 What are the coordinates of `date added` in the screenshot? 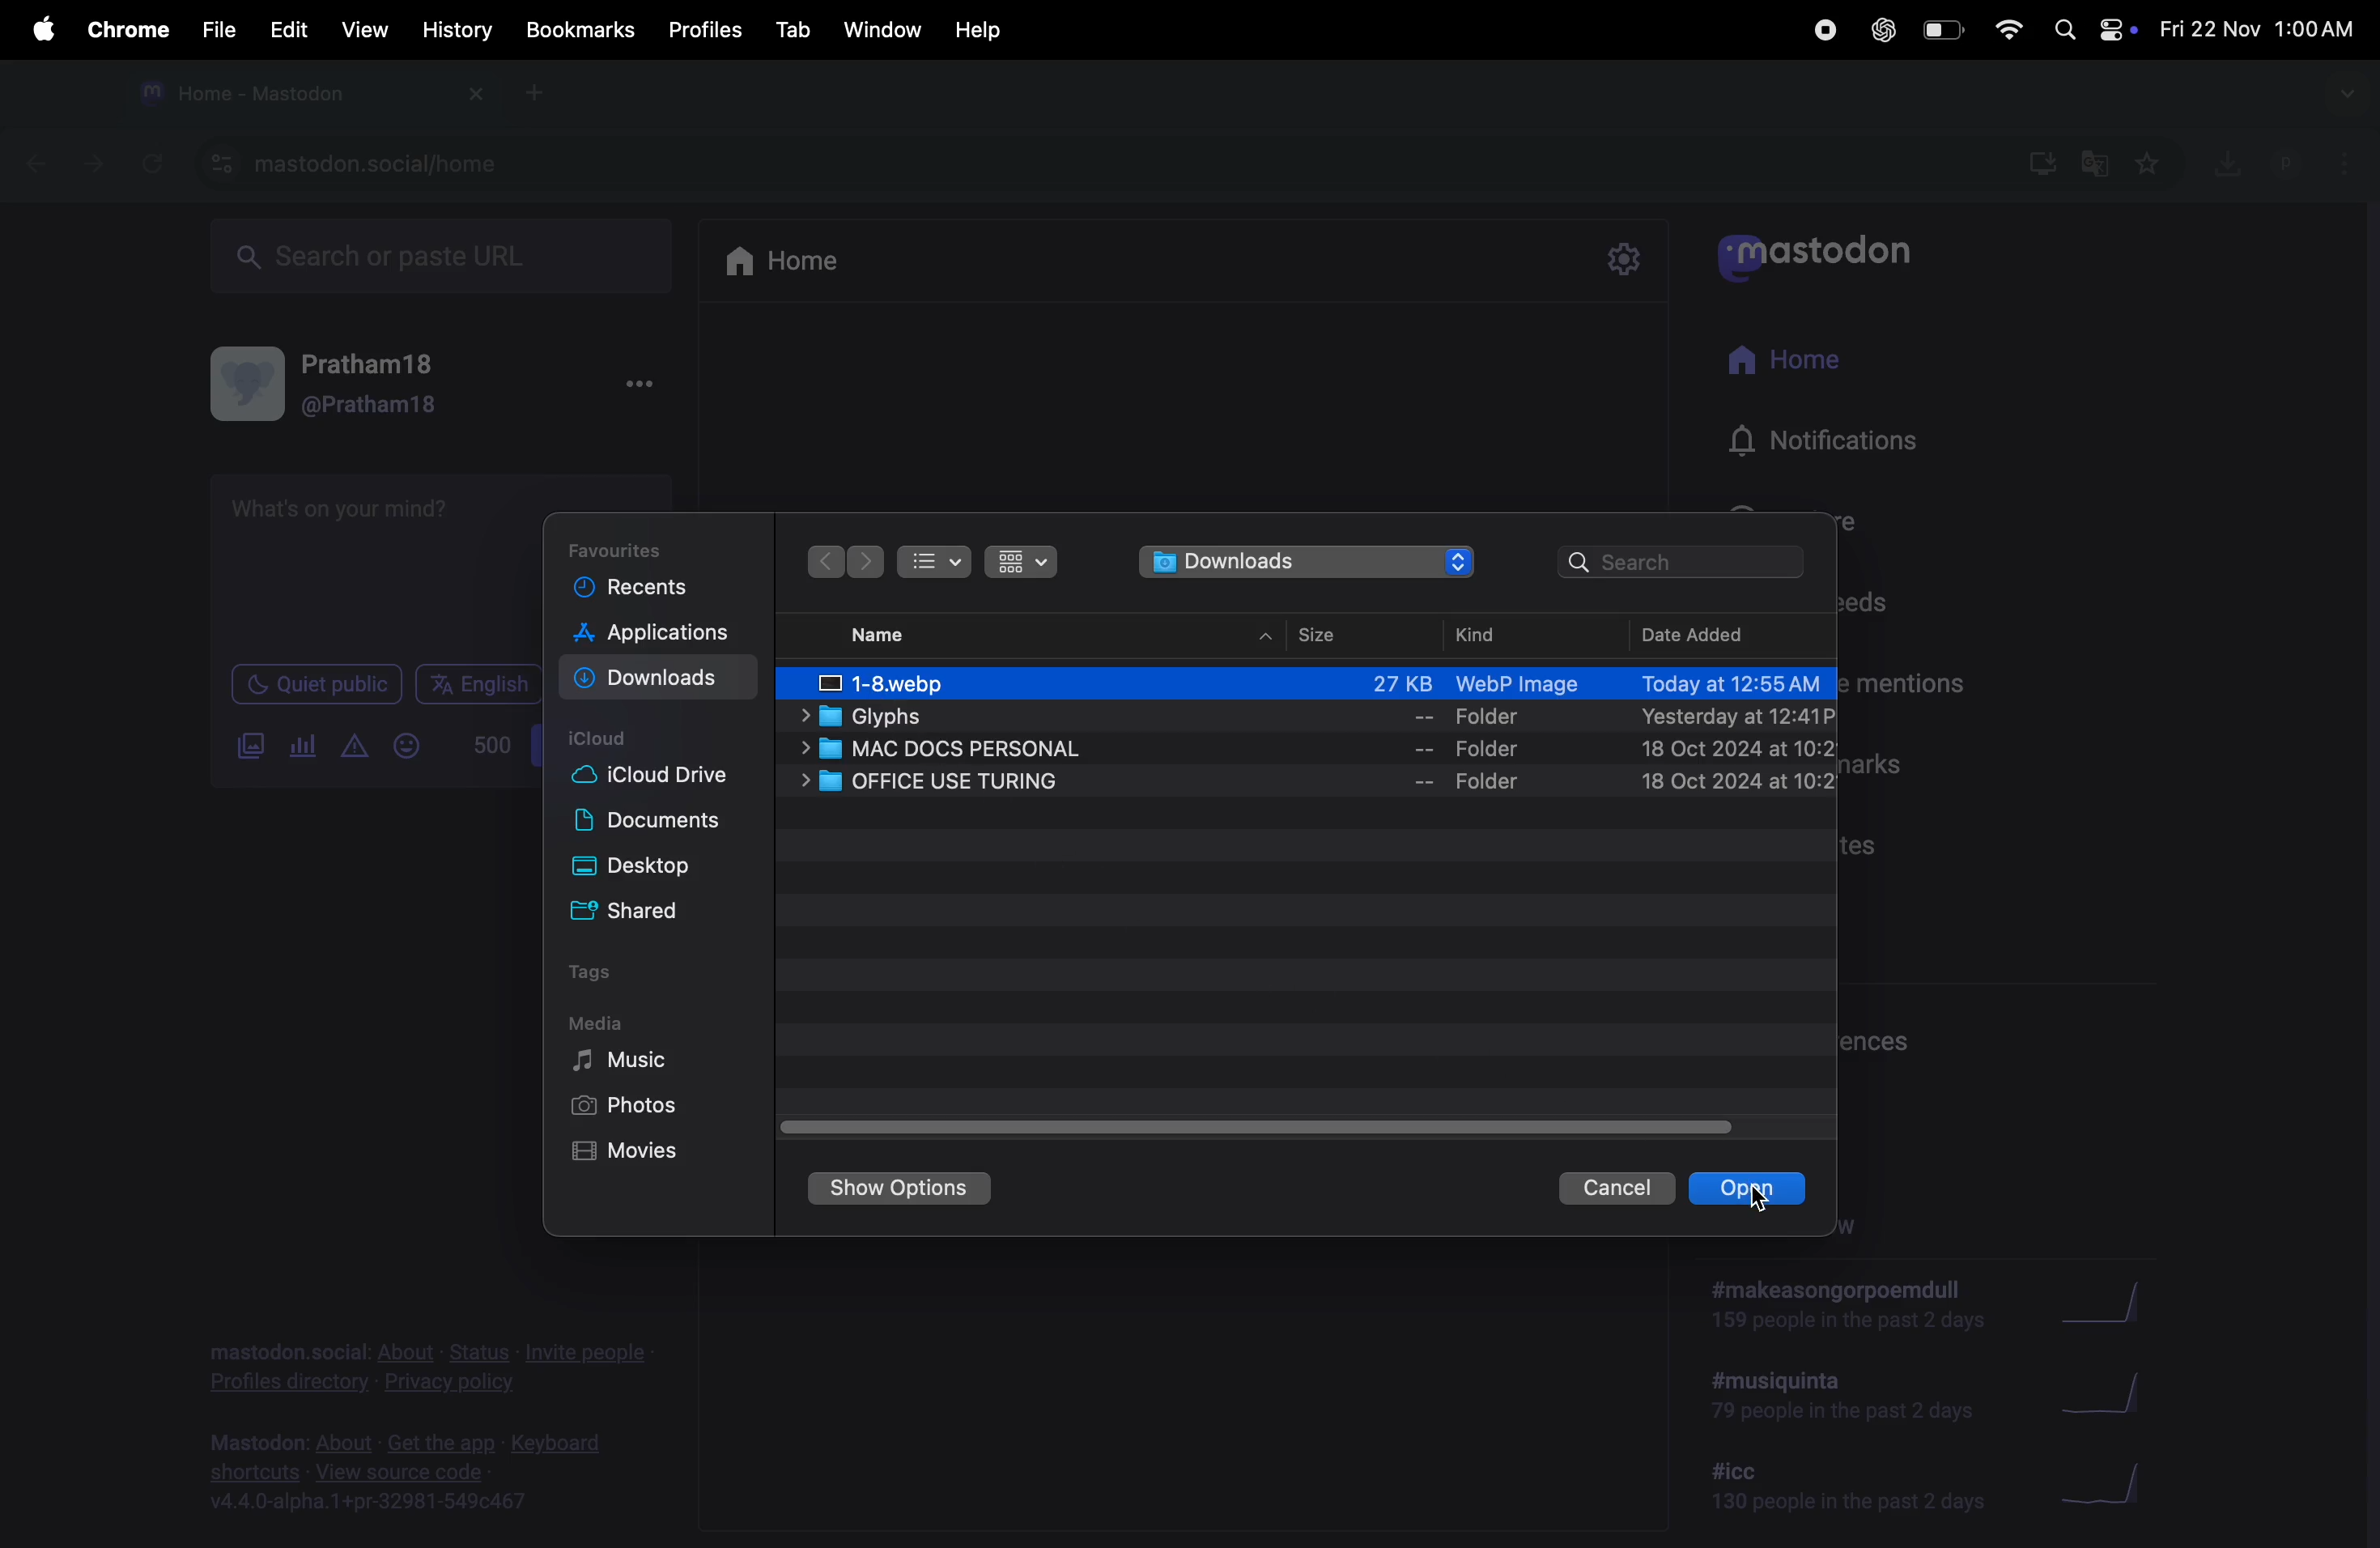 It's located at (1704, 634).